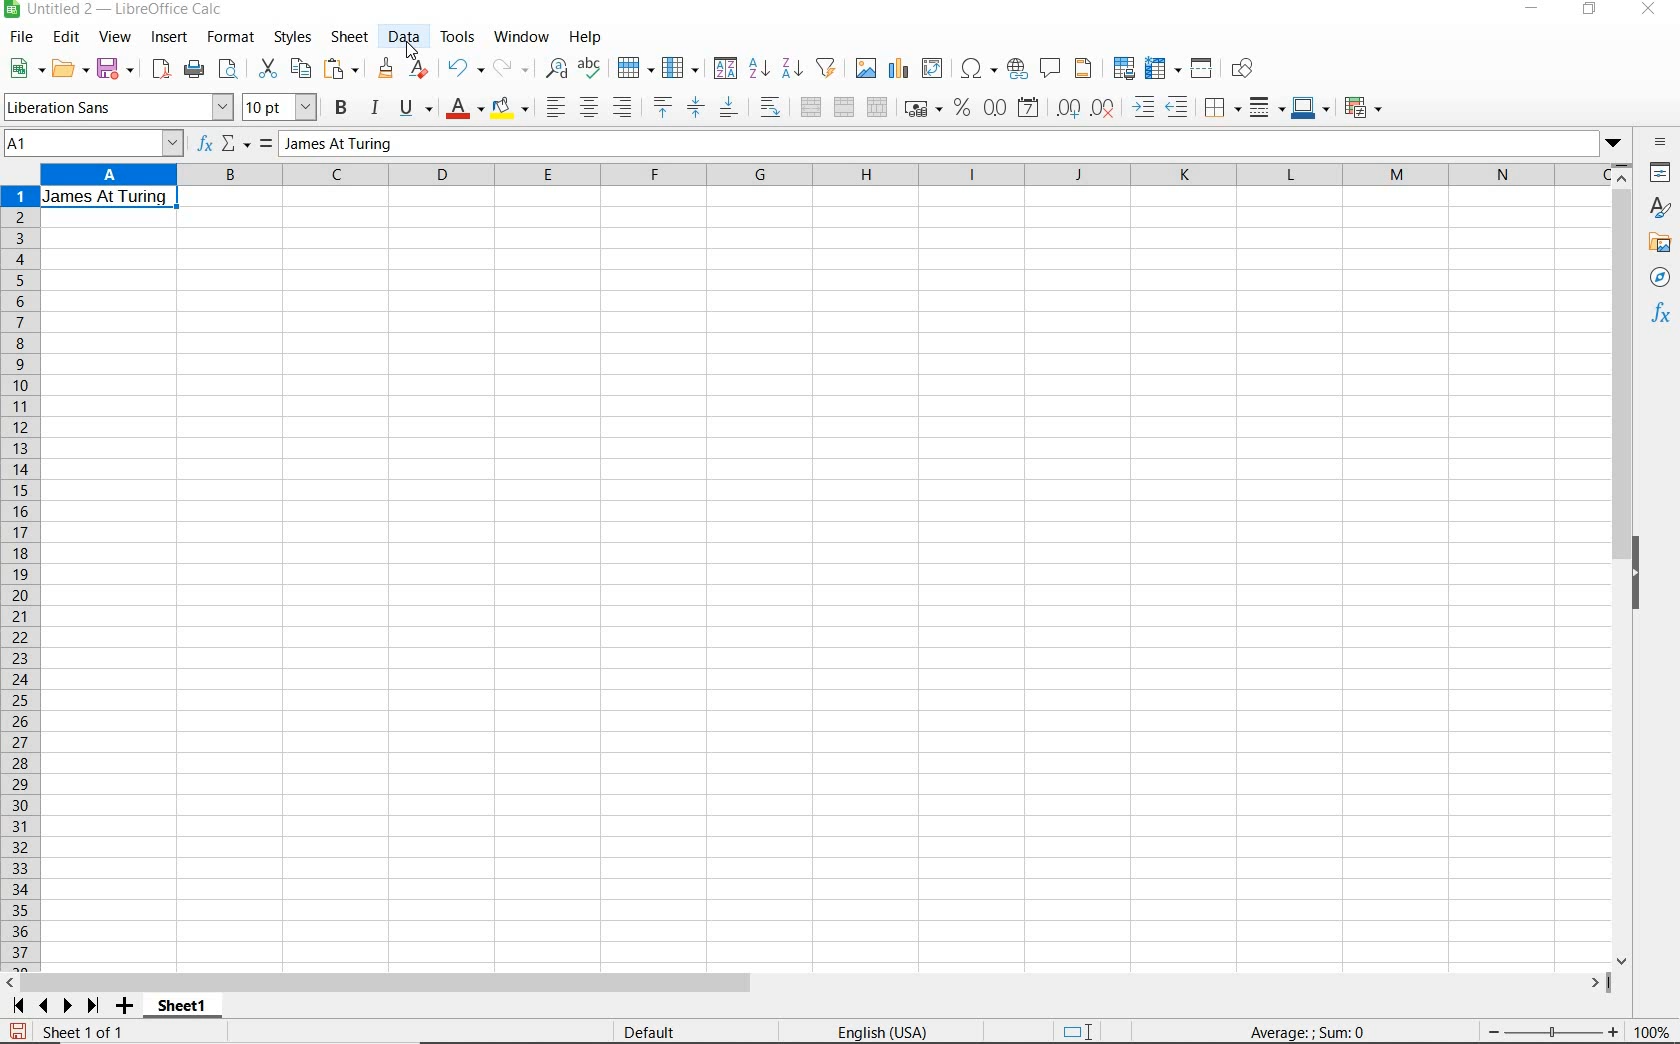 This screenshot has width=1680, height=1044. Describe the element at coordinates (266, 69) in the screenshot. I see `cut` at that location.